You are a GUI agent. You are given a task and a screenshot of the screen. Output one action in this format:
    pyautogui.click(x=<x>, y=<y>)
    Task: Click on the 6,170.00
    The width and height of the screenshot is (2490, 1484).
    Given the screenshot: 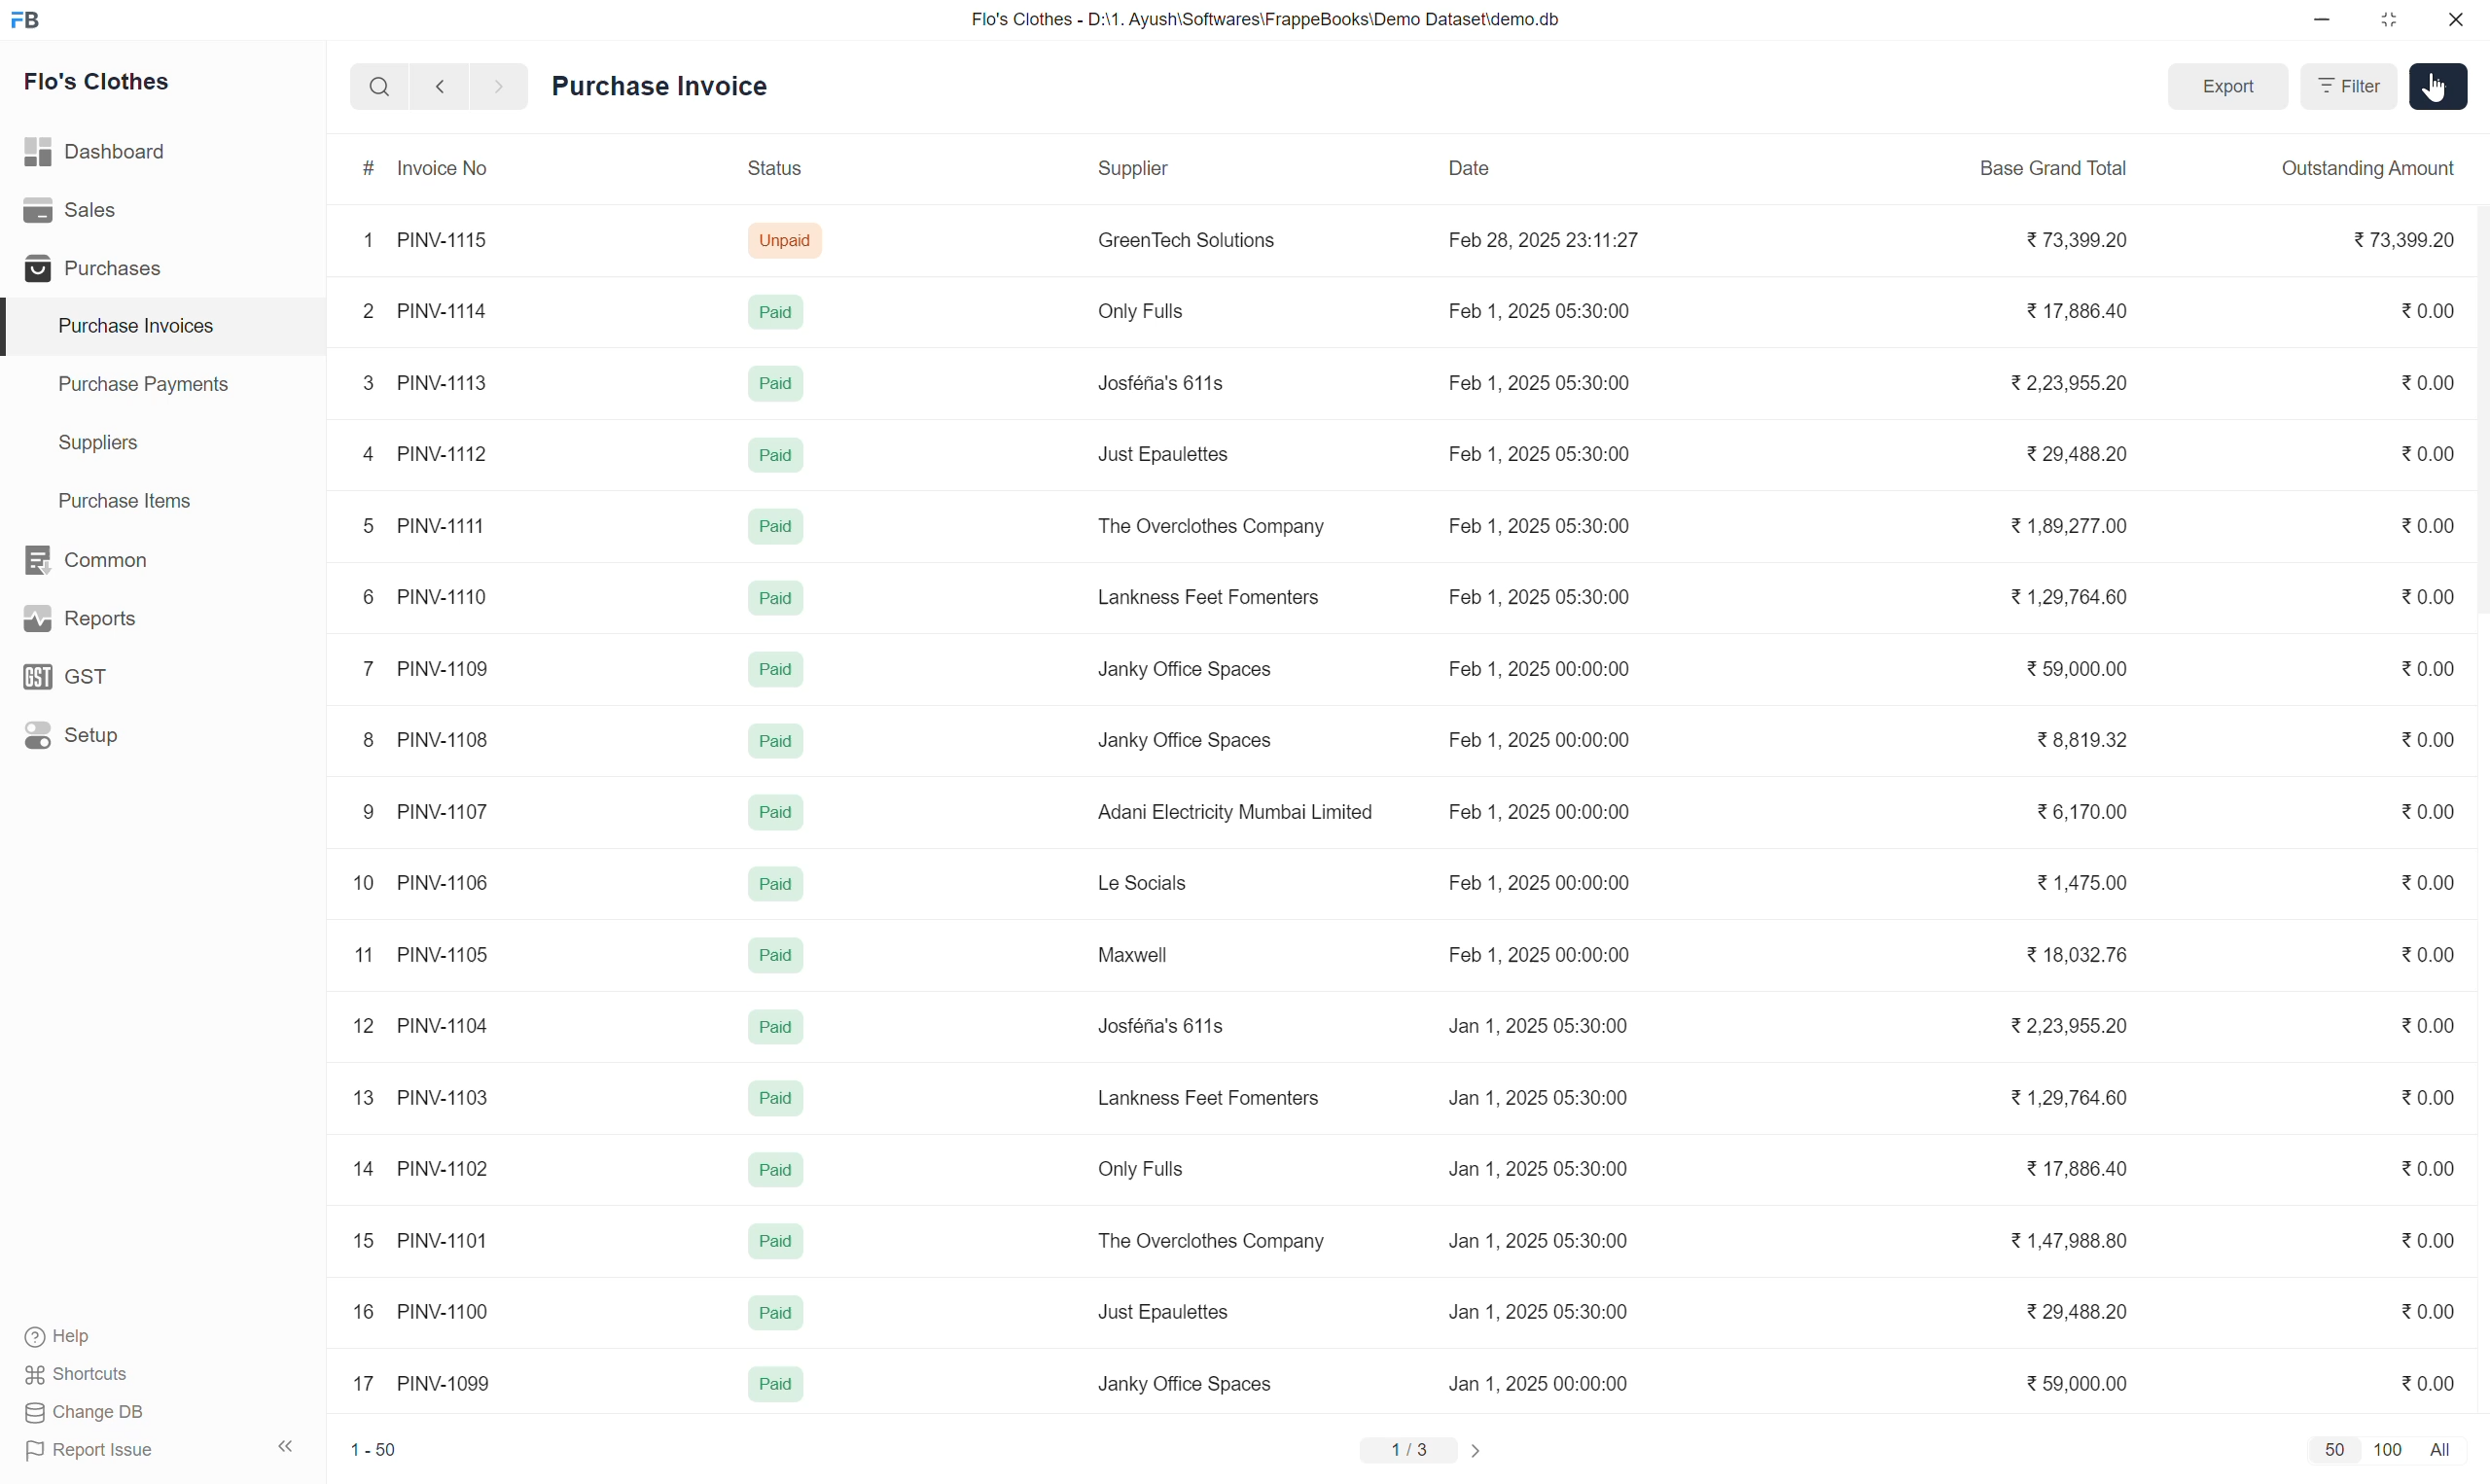 What is the action you would take?
    pyautogui.click(x=2093, y=815)
    